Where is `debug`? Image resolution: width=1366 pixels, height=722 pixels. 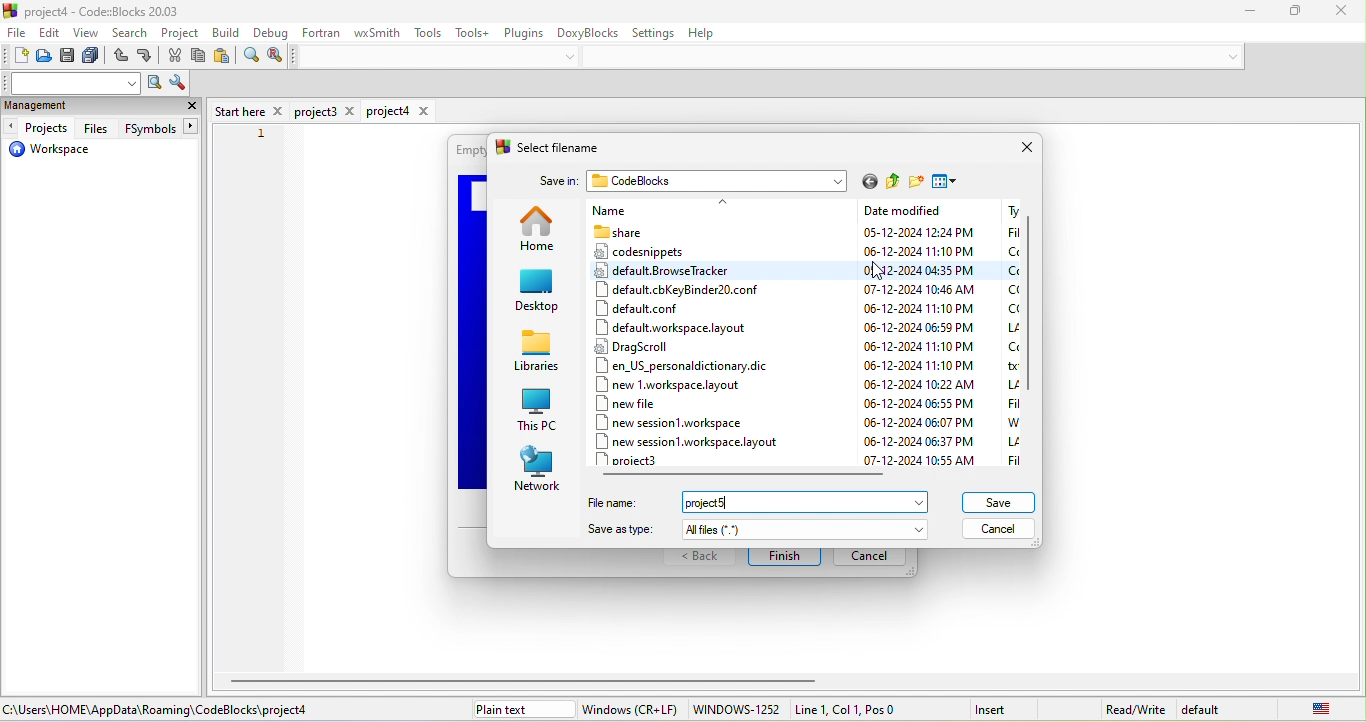 debug is located at coordinates (269, 34).